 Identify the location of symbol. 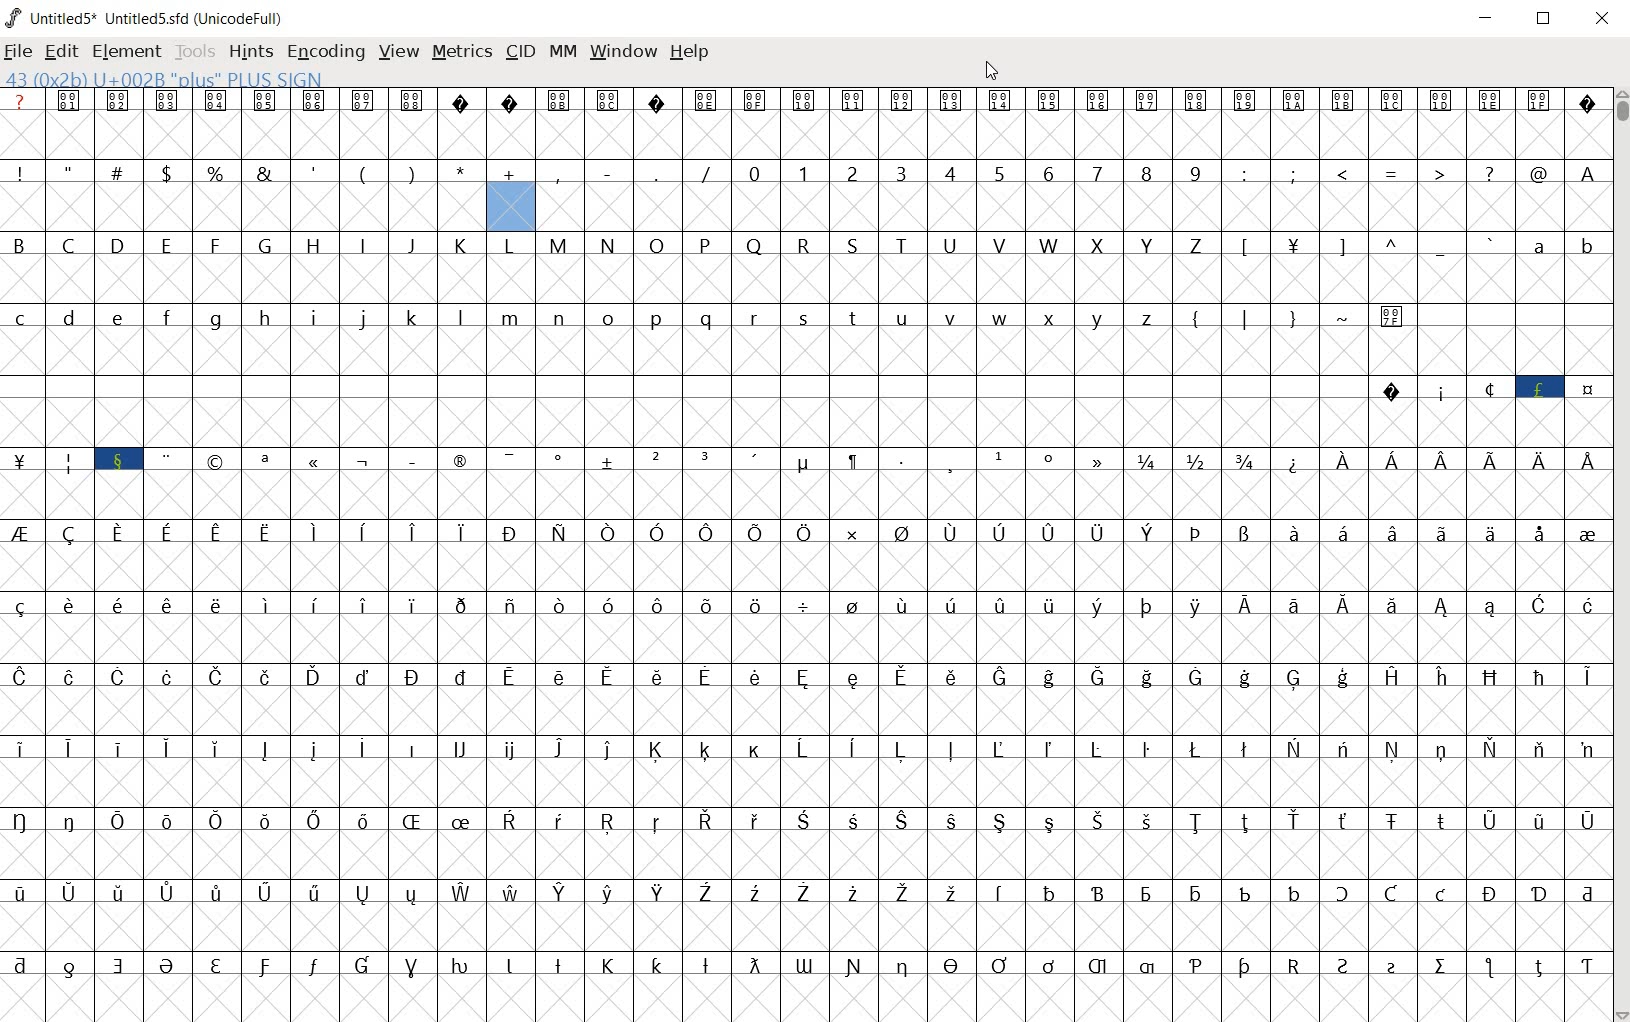
(1296, 483).